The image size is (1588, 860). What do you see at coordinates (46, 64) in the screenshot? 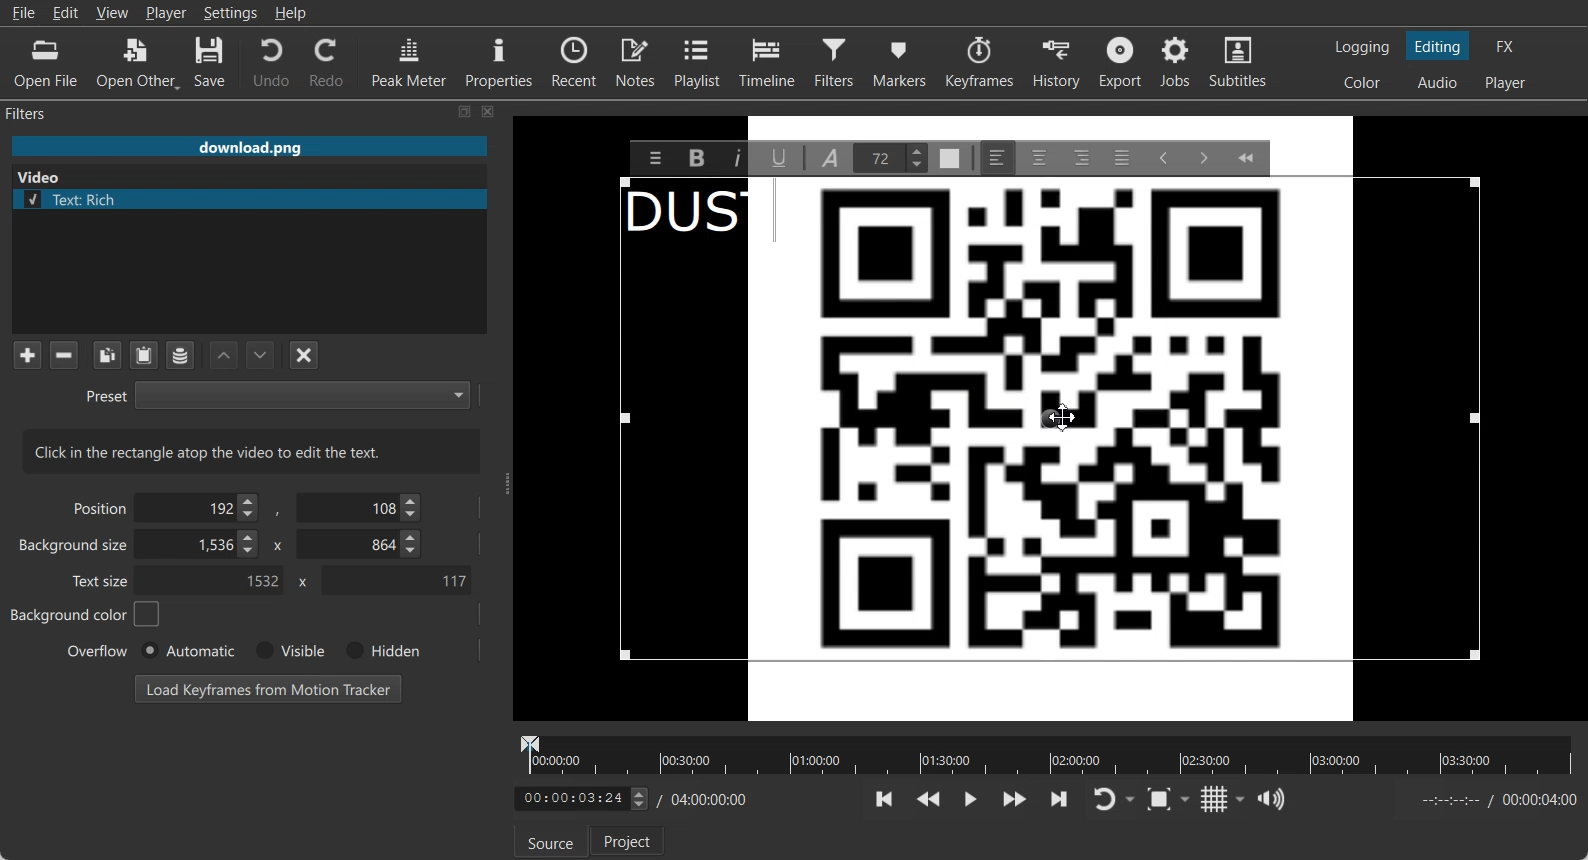
I see `Open File` at bounding box center [46, 64].